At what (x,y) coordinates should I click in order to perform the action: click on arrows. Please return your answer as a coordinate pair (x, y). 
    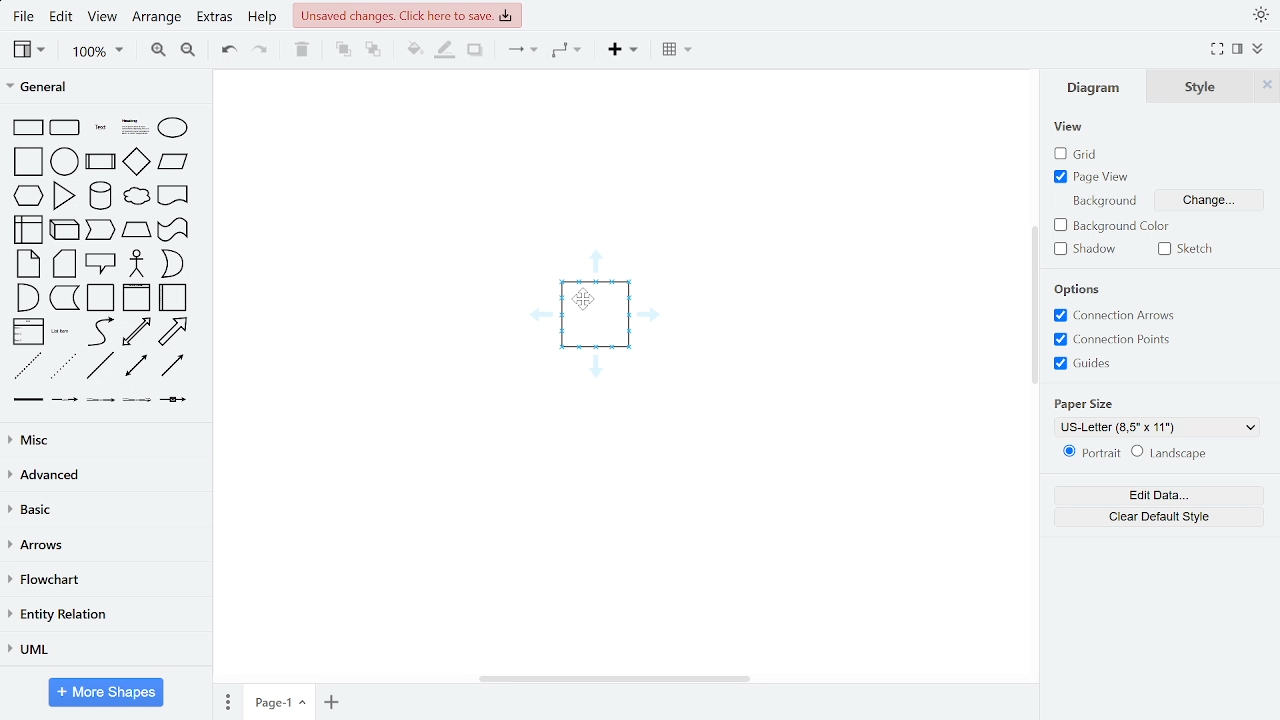
    Looking at the image, I should click on (102, 547).